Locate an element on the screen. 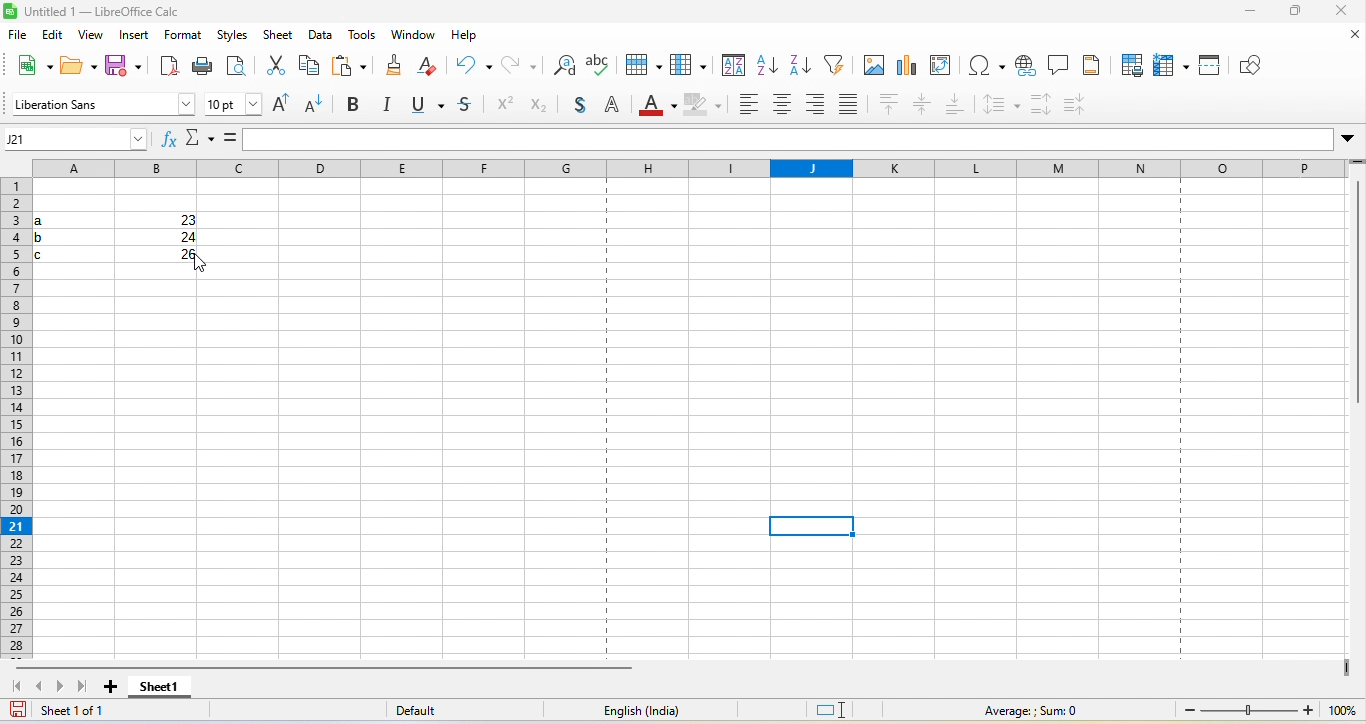 The height and width of the screenshot is (724, 1366). freeze row and column is located at coordinates (1170, 66).